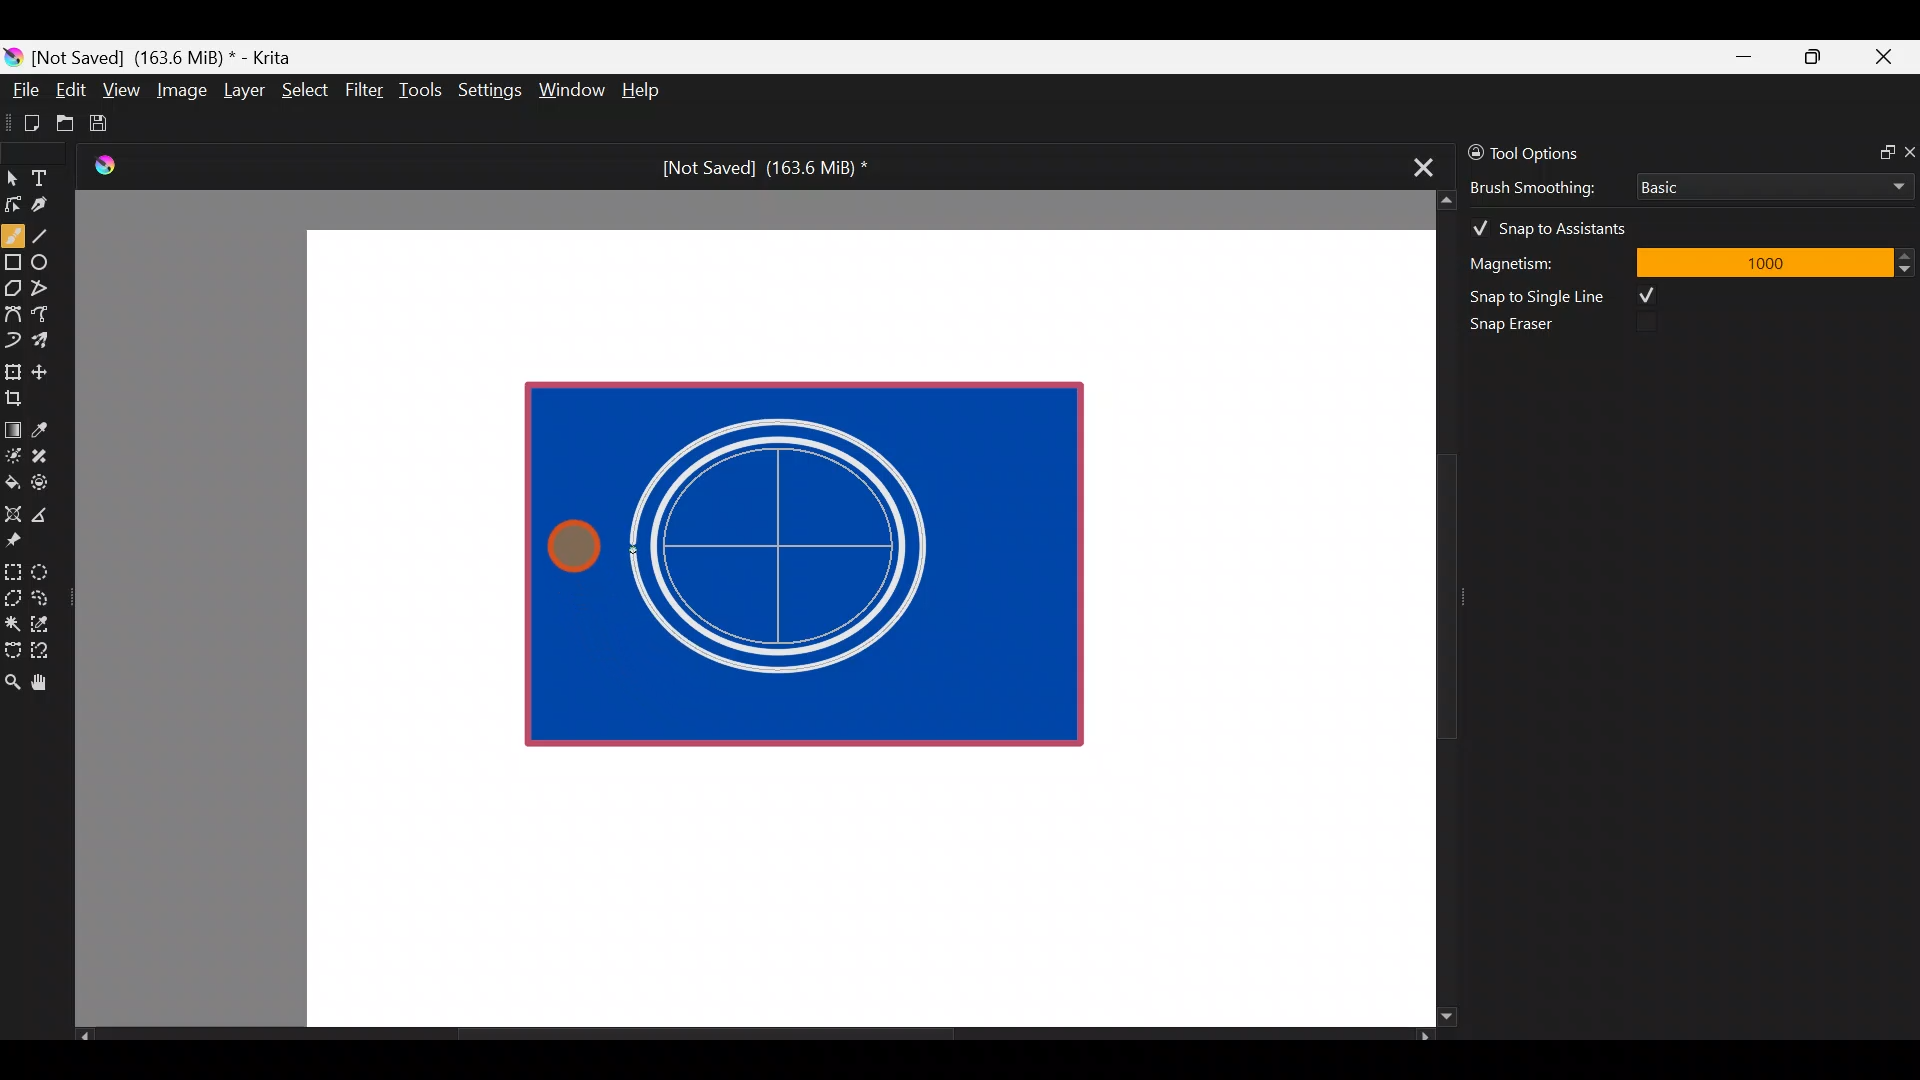 The height and width of the screenshot is (1080, 1920). What do you see at coordinates (1769, 183) in the screenshot?
I see `Basic` at bounding box center [1769, 183].